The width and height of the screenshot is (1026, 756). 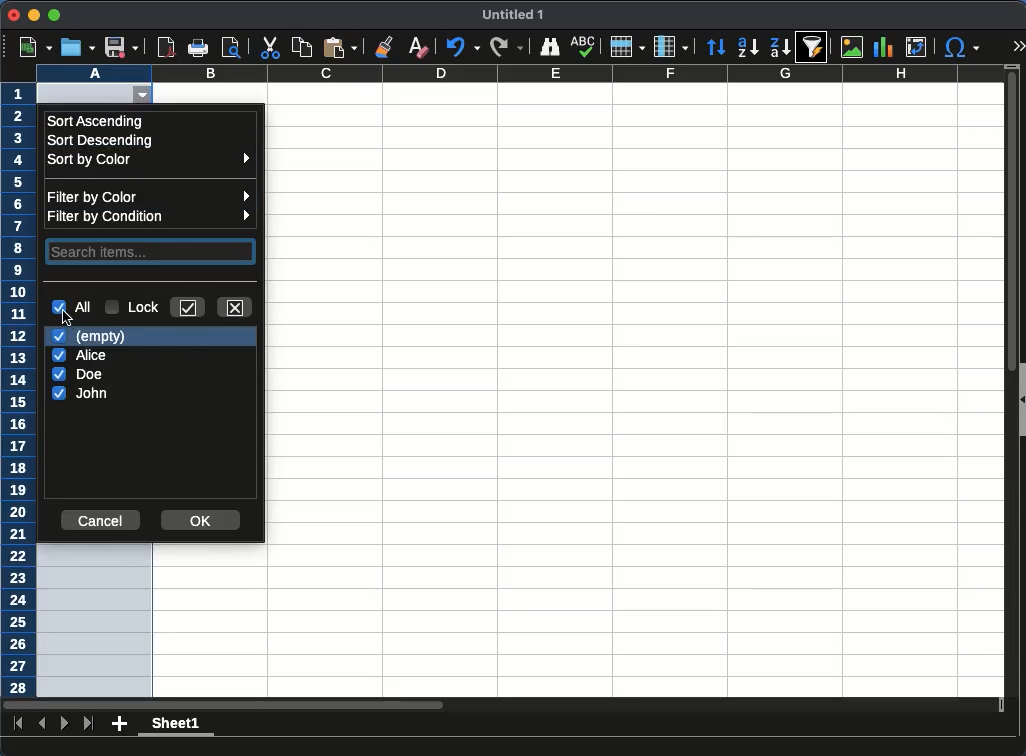 What do you see at coordinates (387, 46) in the screenshot?
I see `clone formatting` at bounding box center [387, 46].